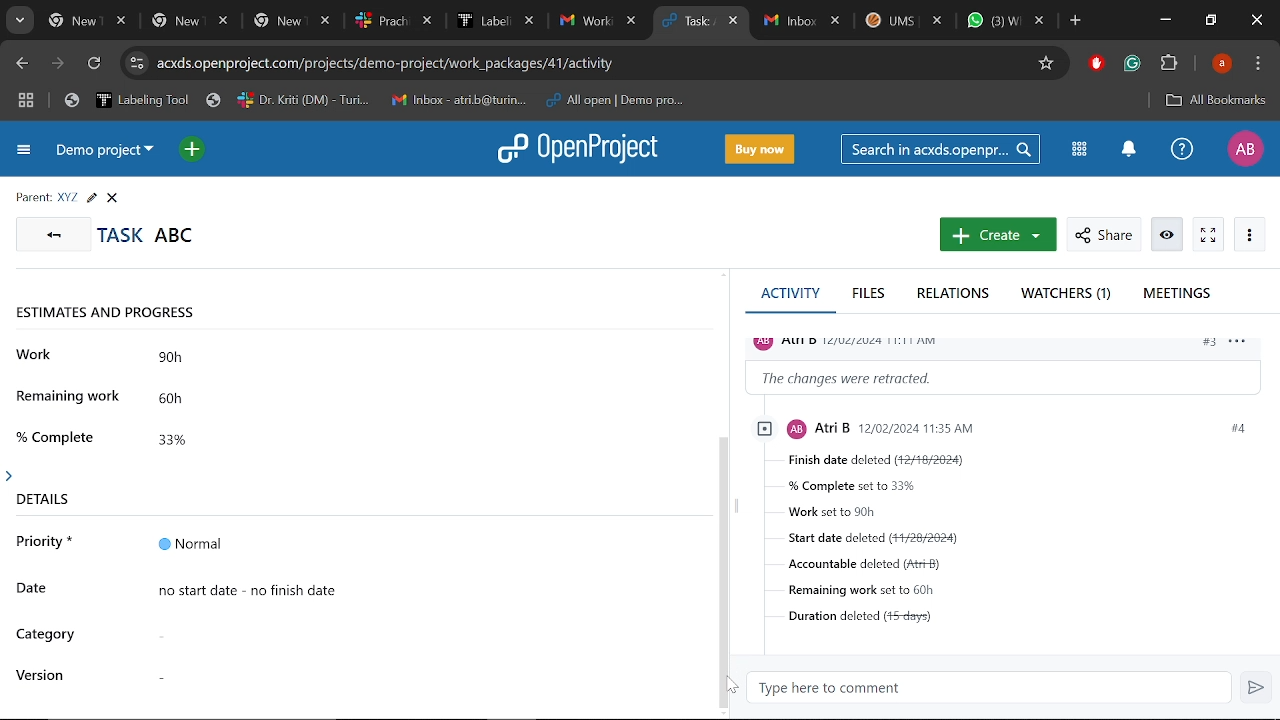  What do you see at coordinates (1260, 64) in the screenshot?
I see `Control and customize chrome` at bounding box center [1260, 64].